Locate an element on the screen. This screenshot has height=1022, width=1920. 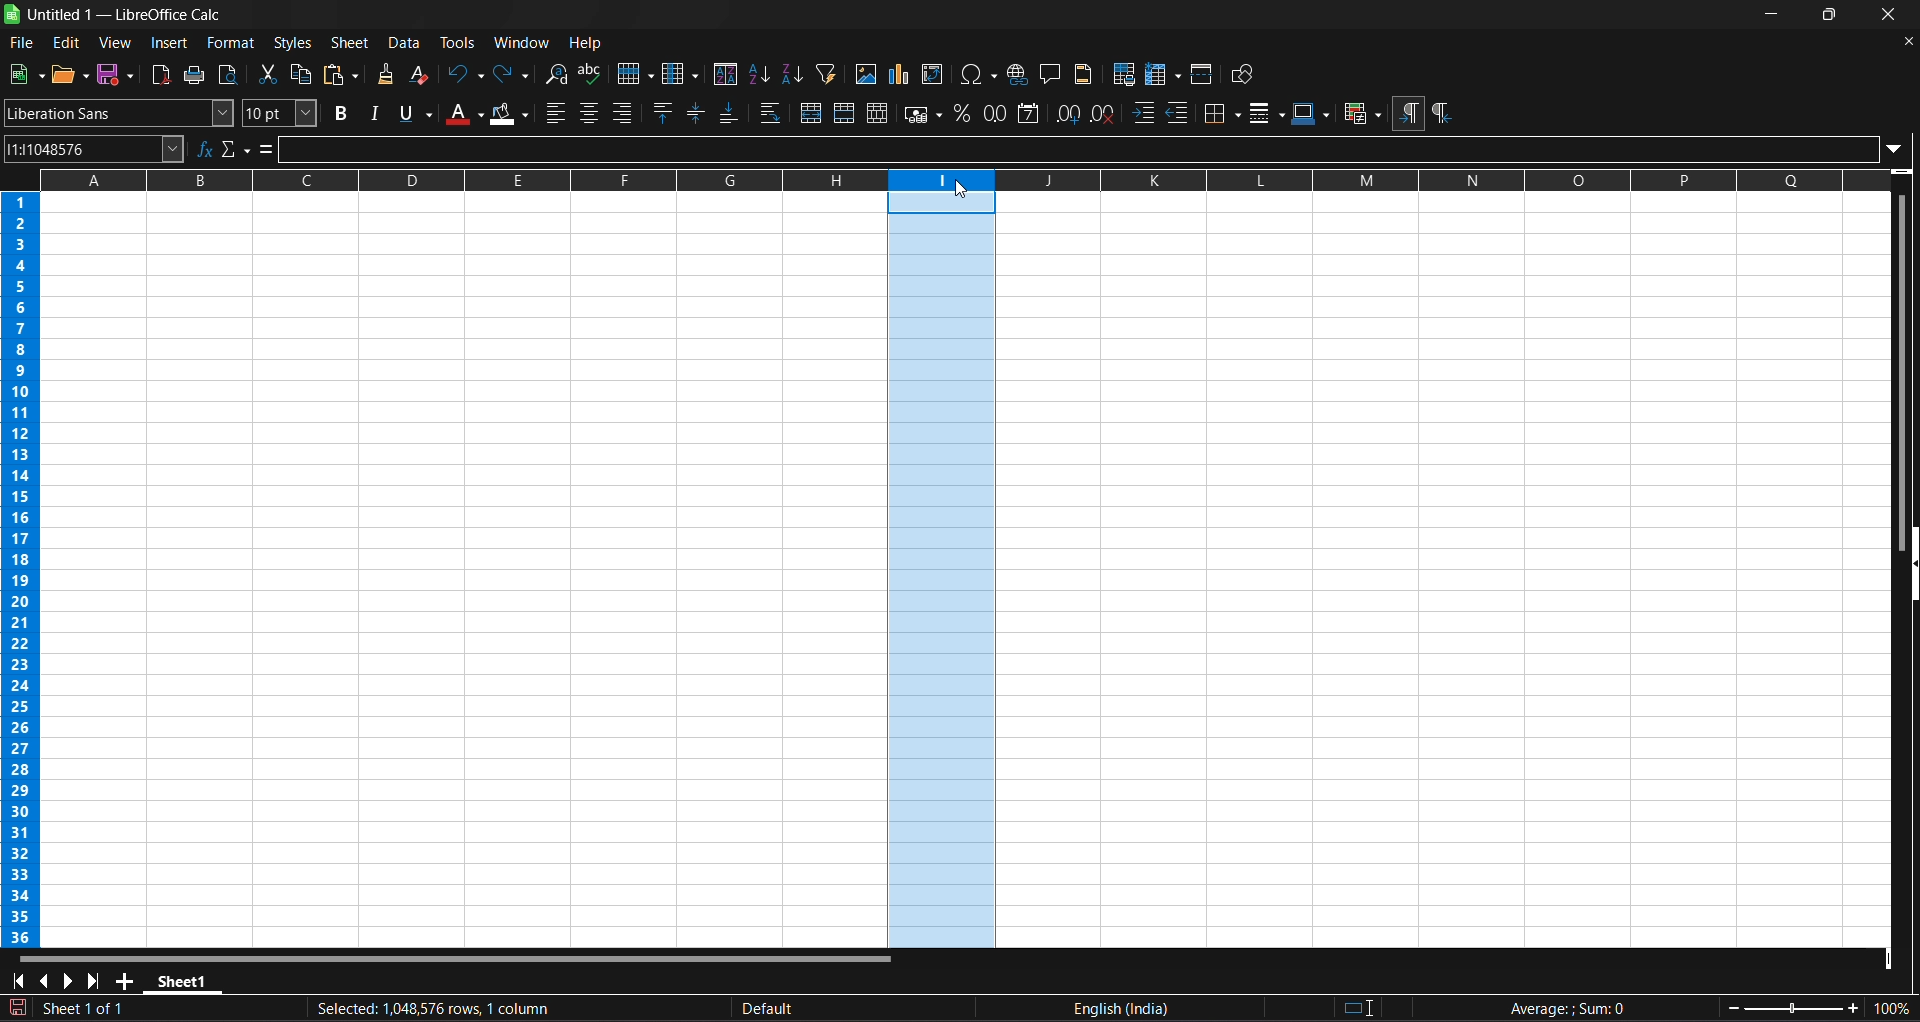
tools is located at coordinates (459, 41).